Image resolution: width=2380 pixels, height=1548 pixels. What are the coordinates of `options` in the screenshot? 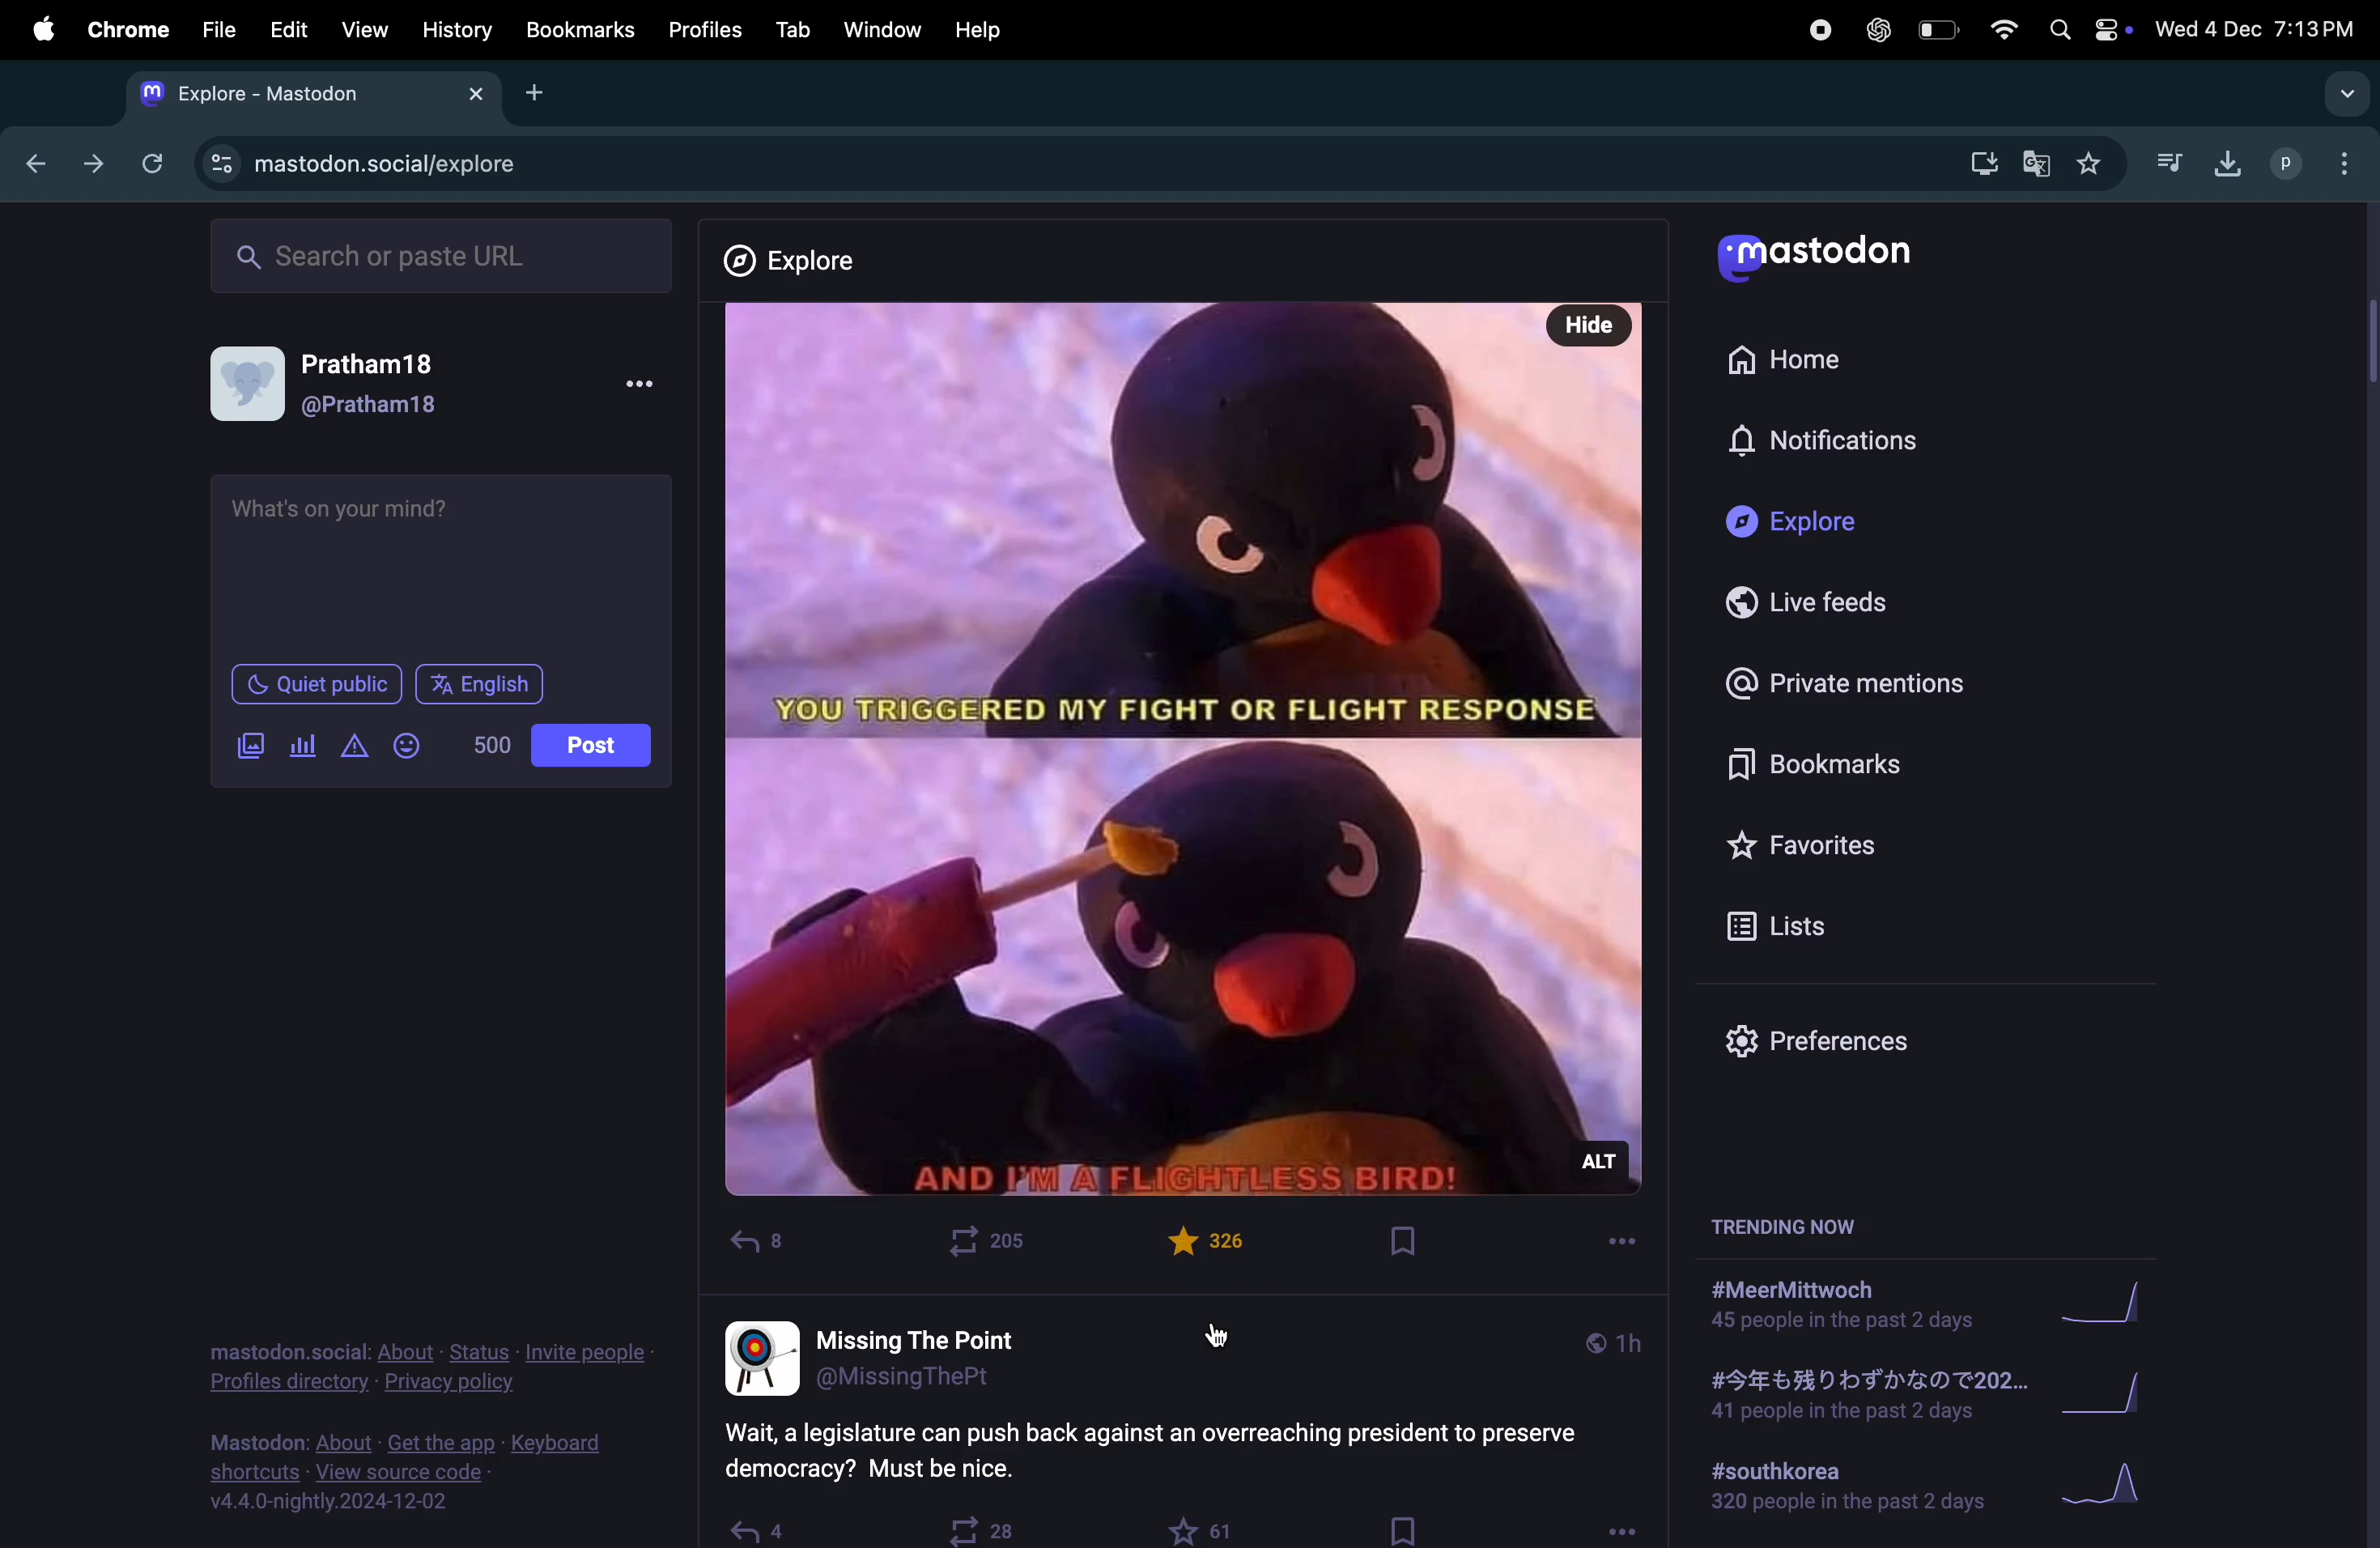 It's located at (1620, 1529).